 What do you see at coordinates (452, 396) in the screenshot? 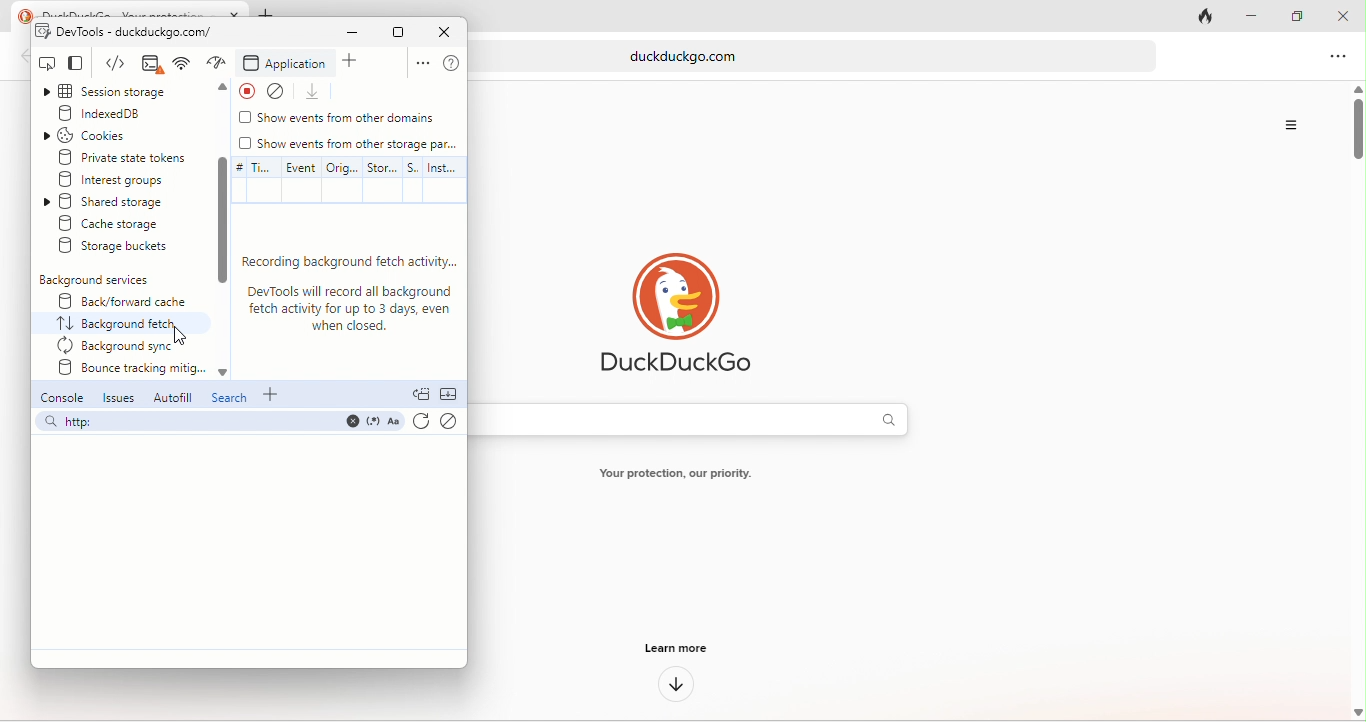
I see `collapse` at bounding box center [452, 396].